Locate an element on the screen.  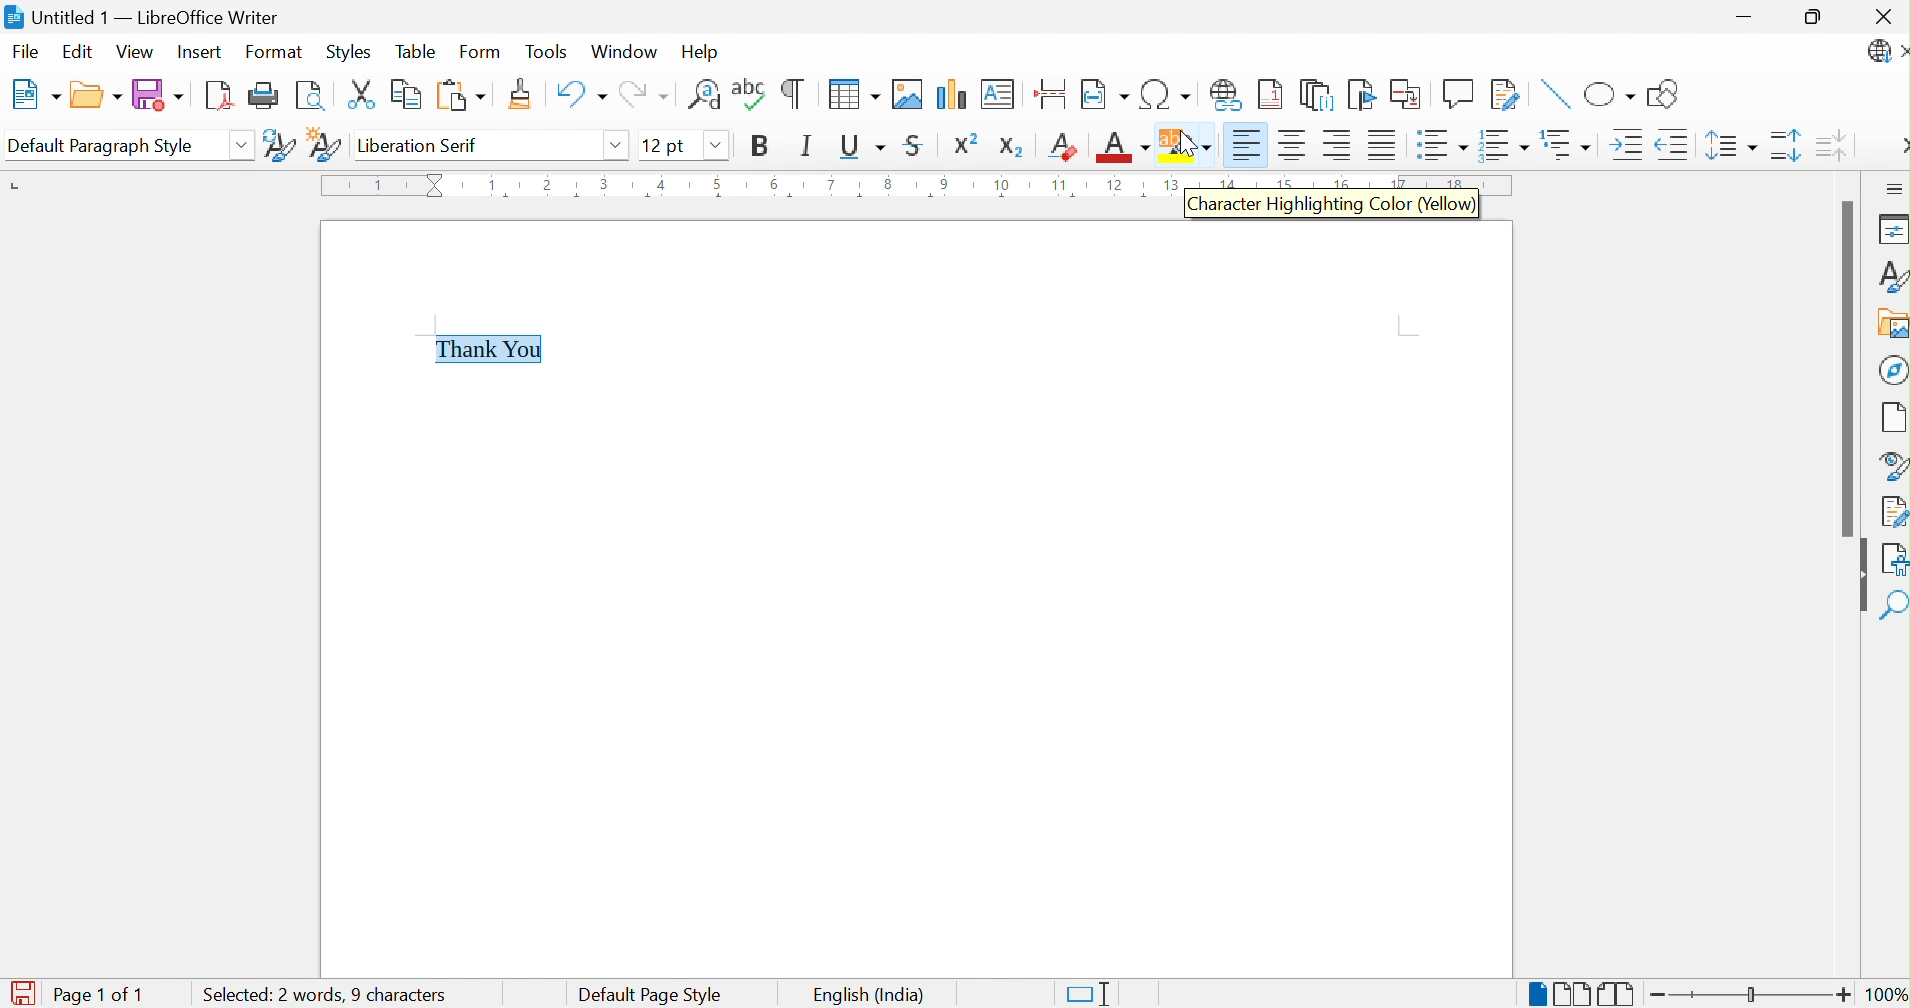
Export as PDF is located at coordinates (219, 96).